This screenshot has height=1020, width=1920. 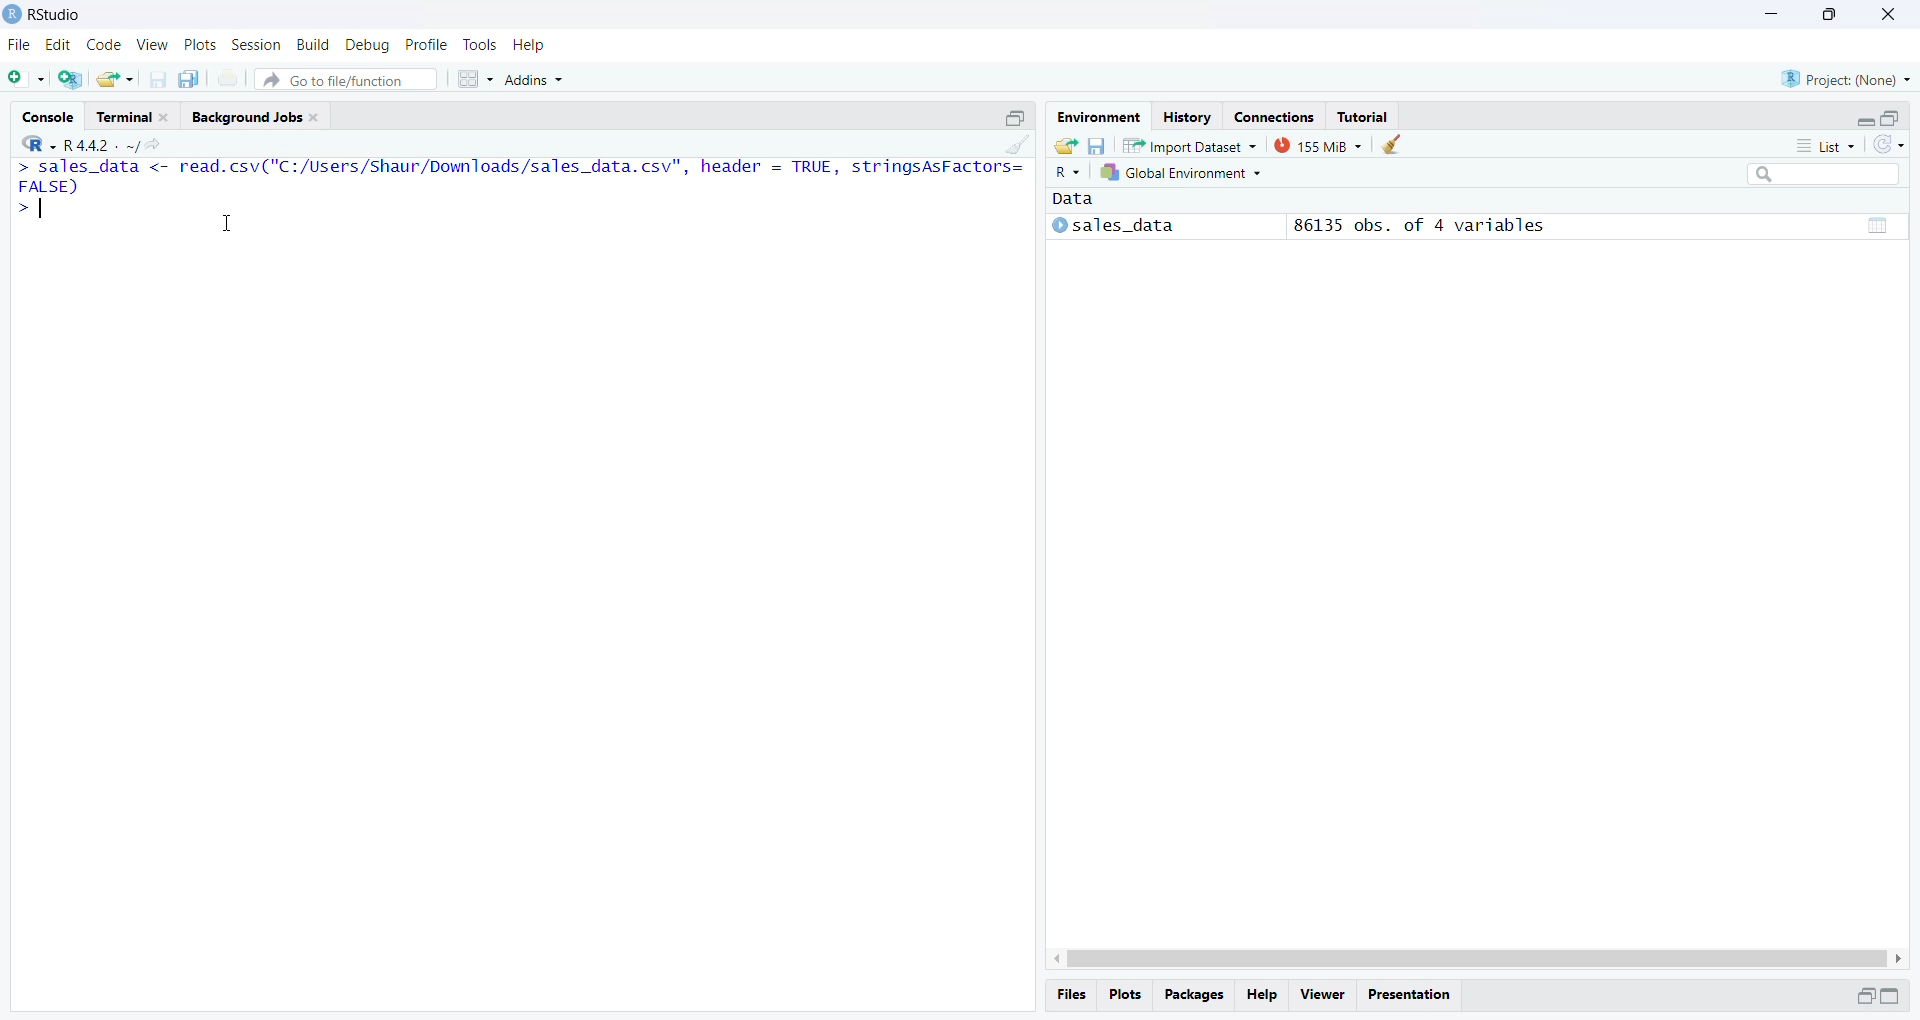 I want to click on Environment, so click(x=1096, y=118).